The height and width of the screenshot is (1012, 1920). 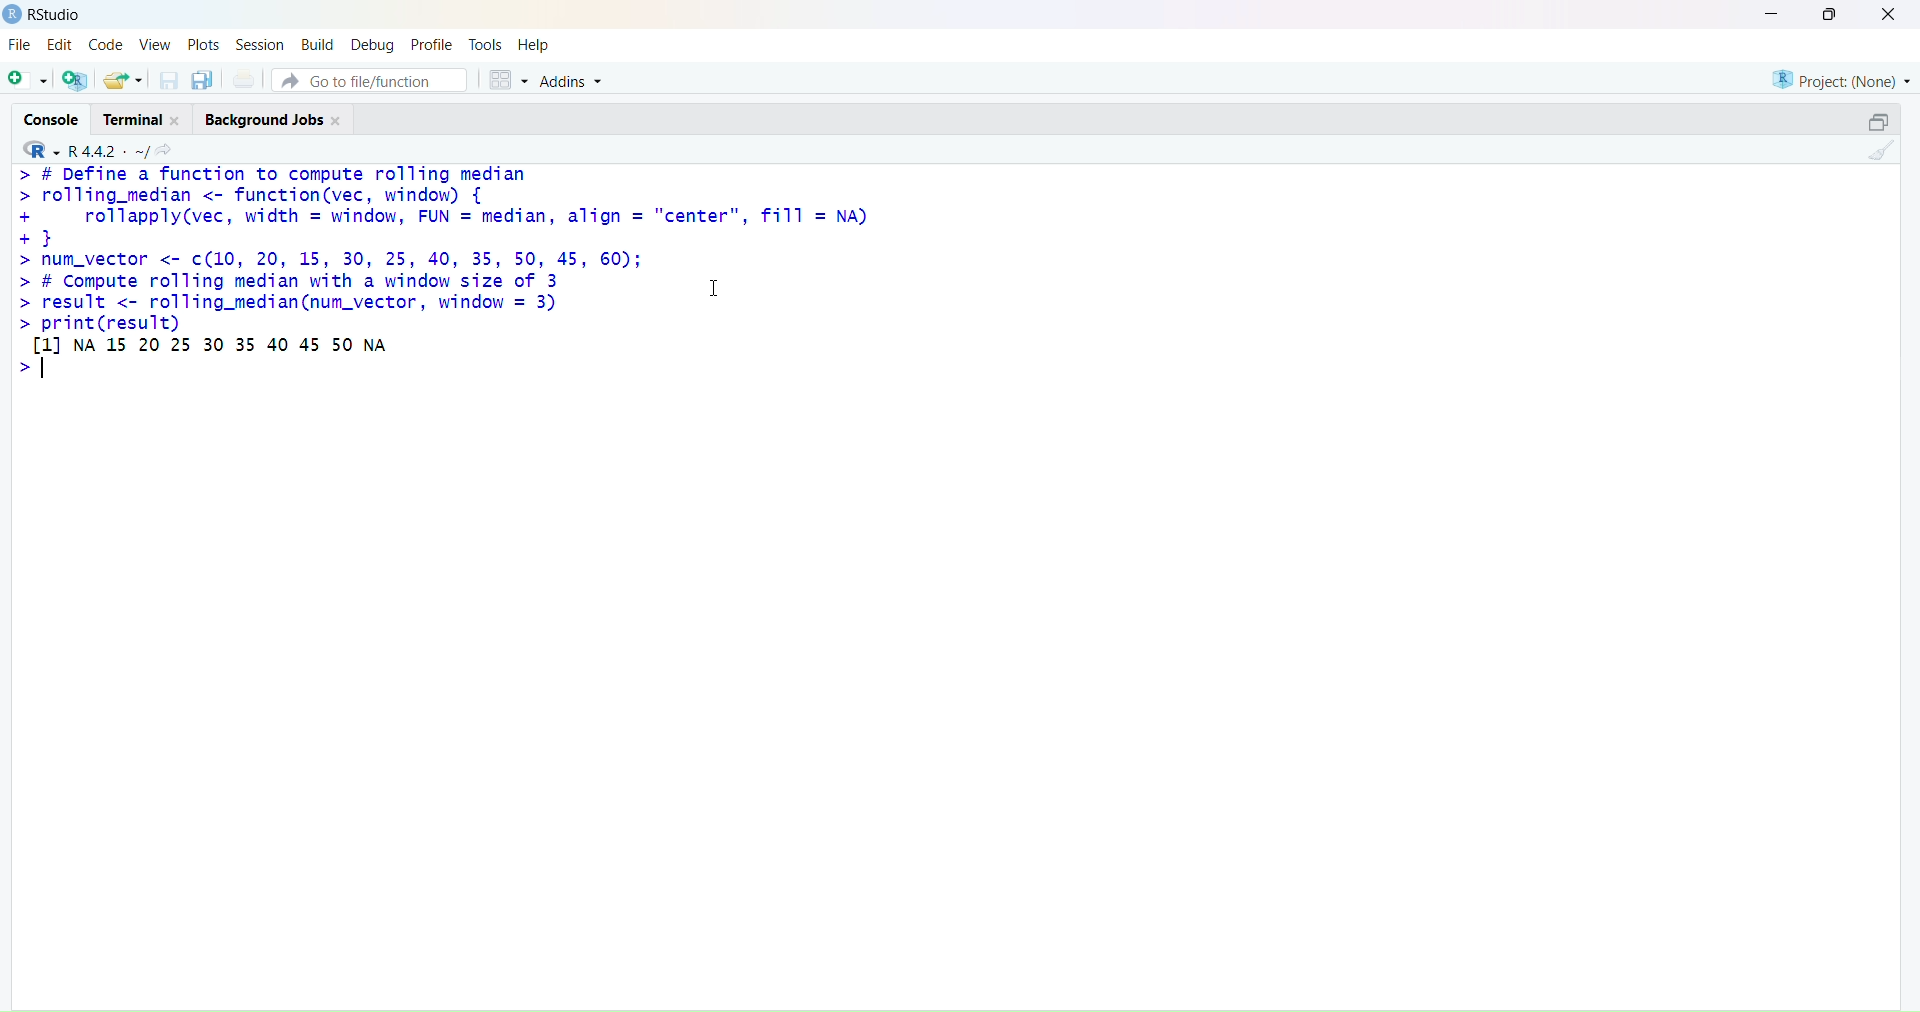 What do you see at coordinates (318, 45) in the screenshot?
I see `build` at bounding box center [318, 45].